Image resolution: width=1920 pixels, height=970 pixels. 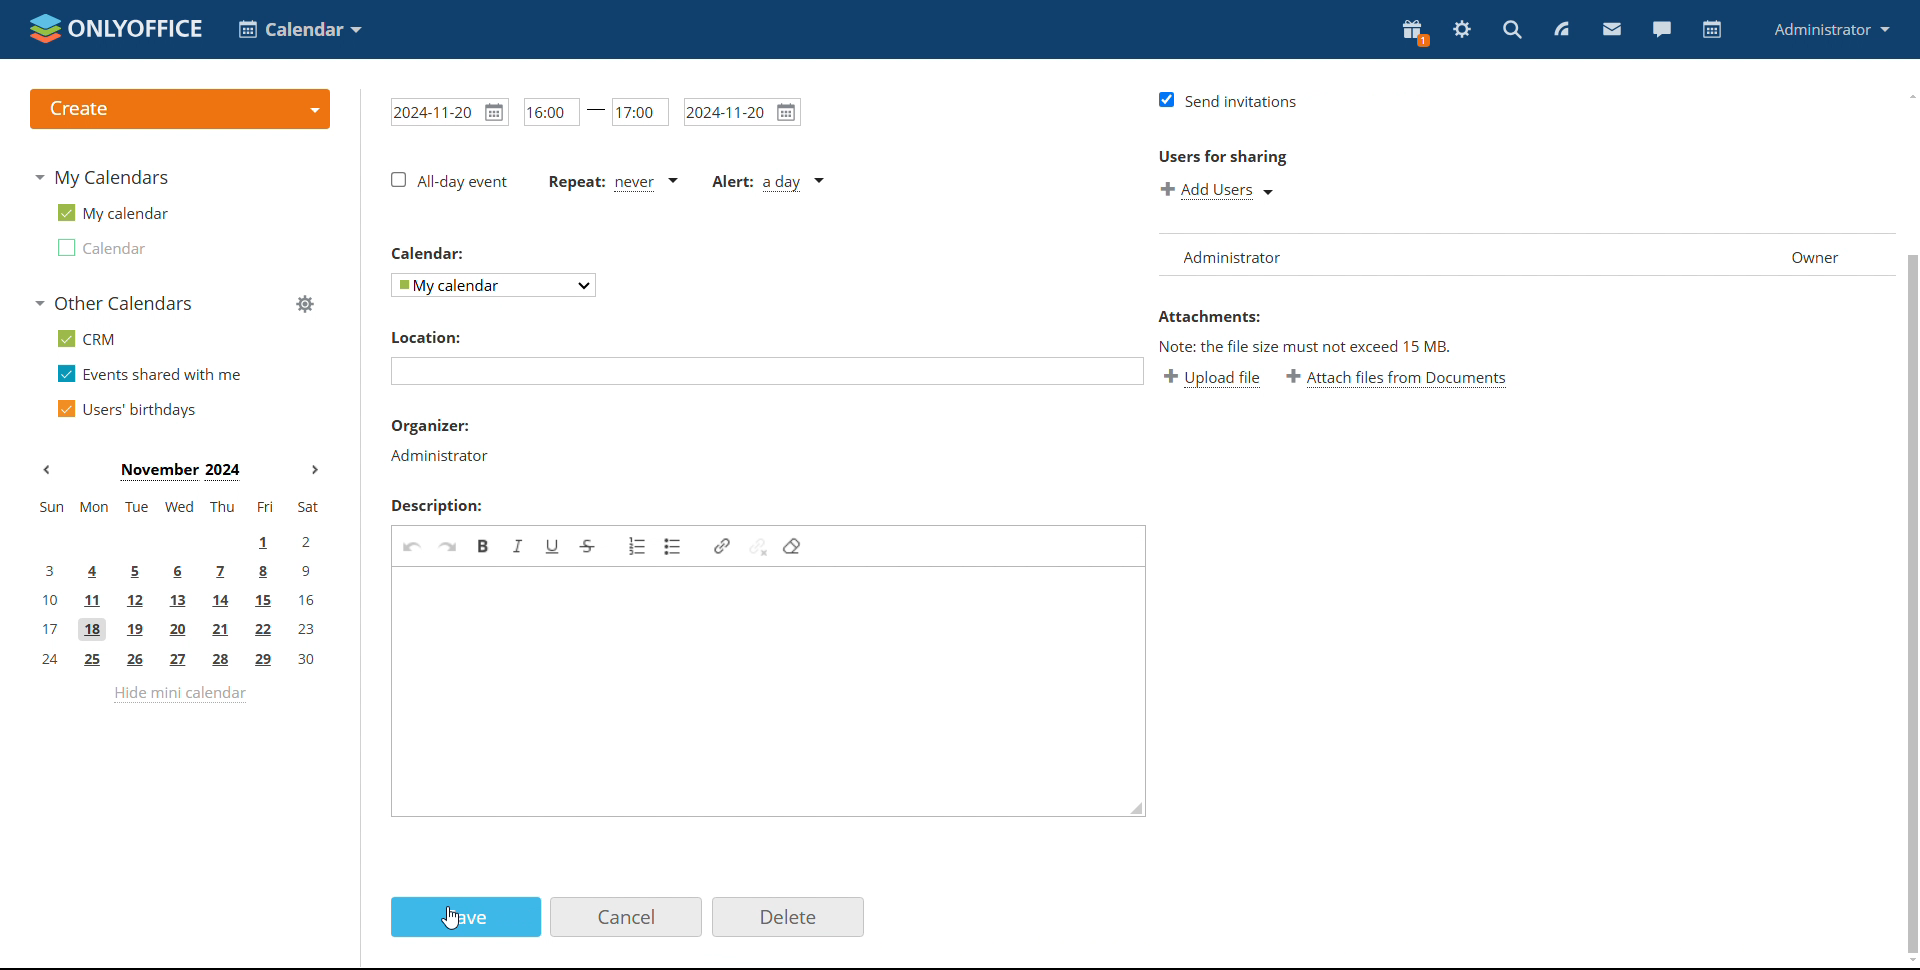 I want to click on add users, so click(x=1217, y=191).